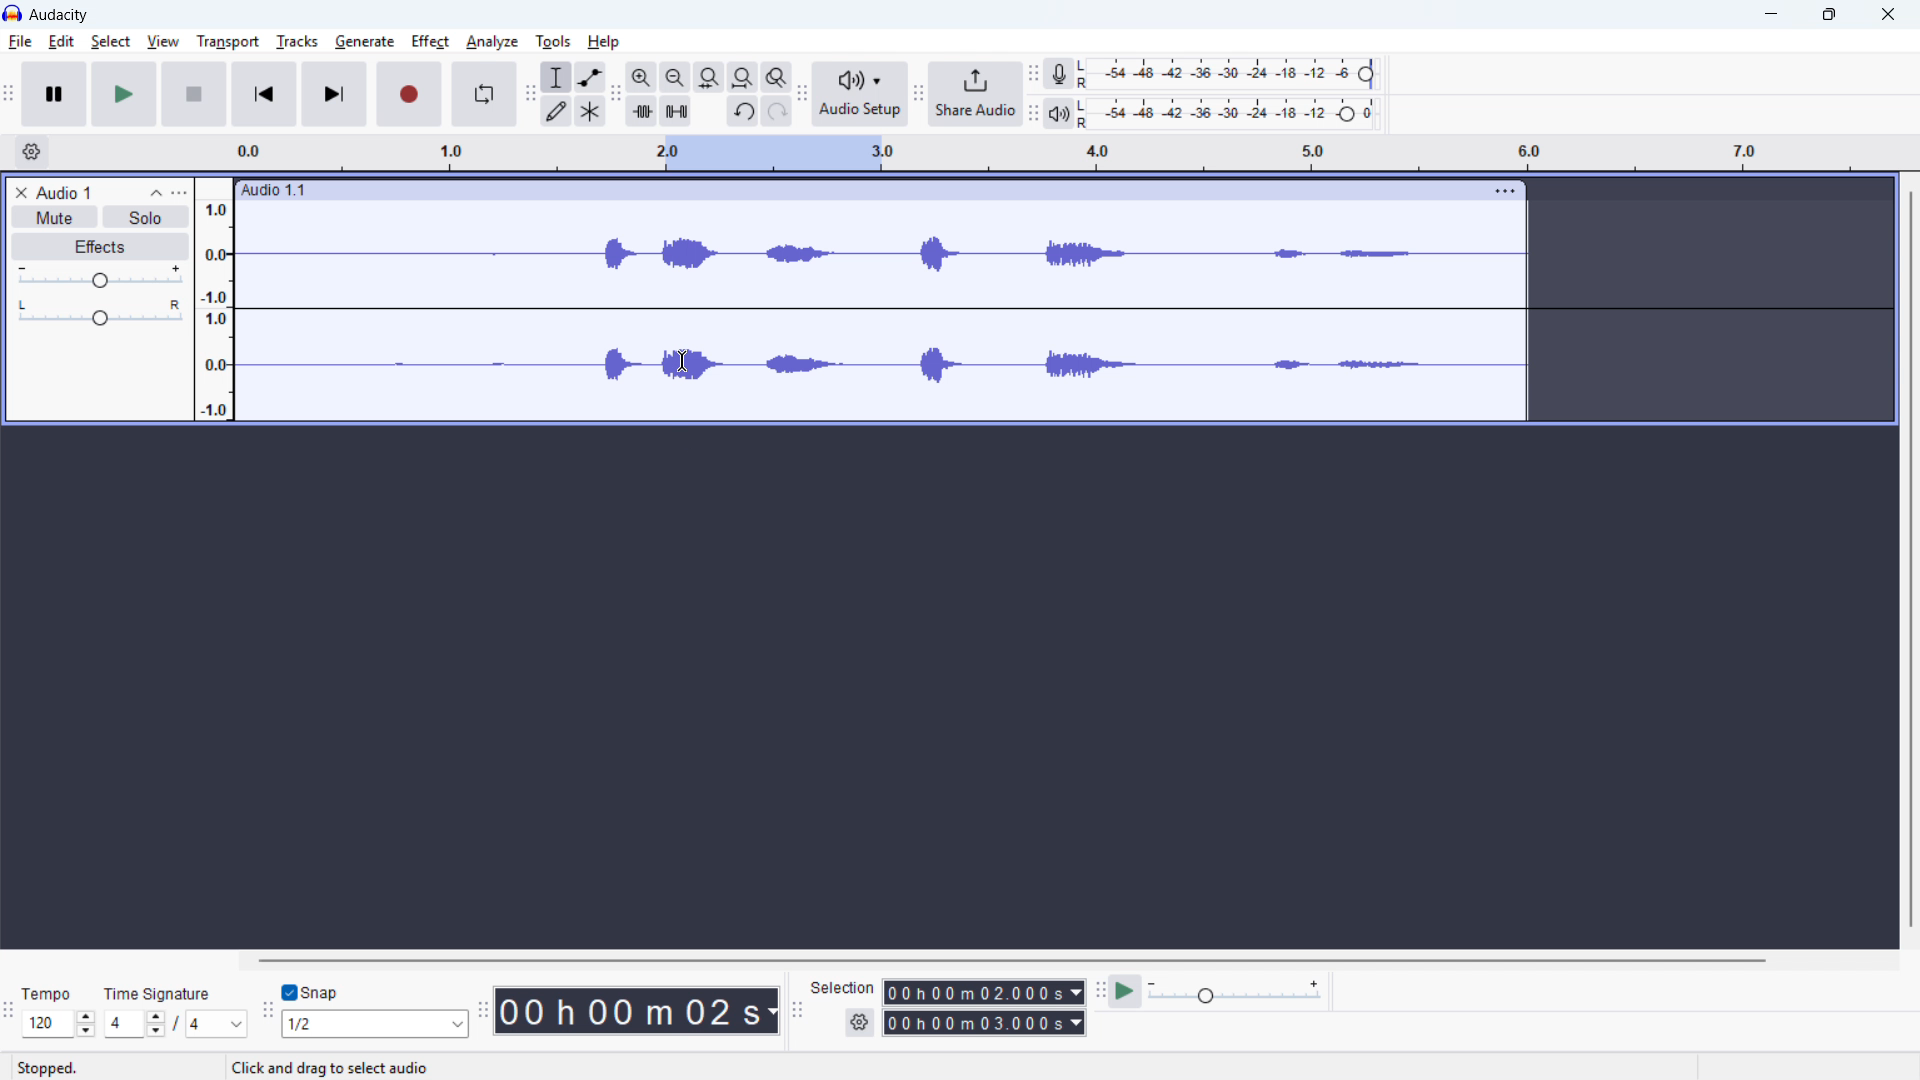 The image size is (1920, 1080). What do you see at coordinates (552, 41) in the screenshot?
I see `Tools` at bounding box center [552, 41].